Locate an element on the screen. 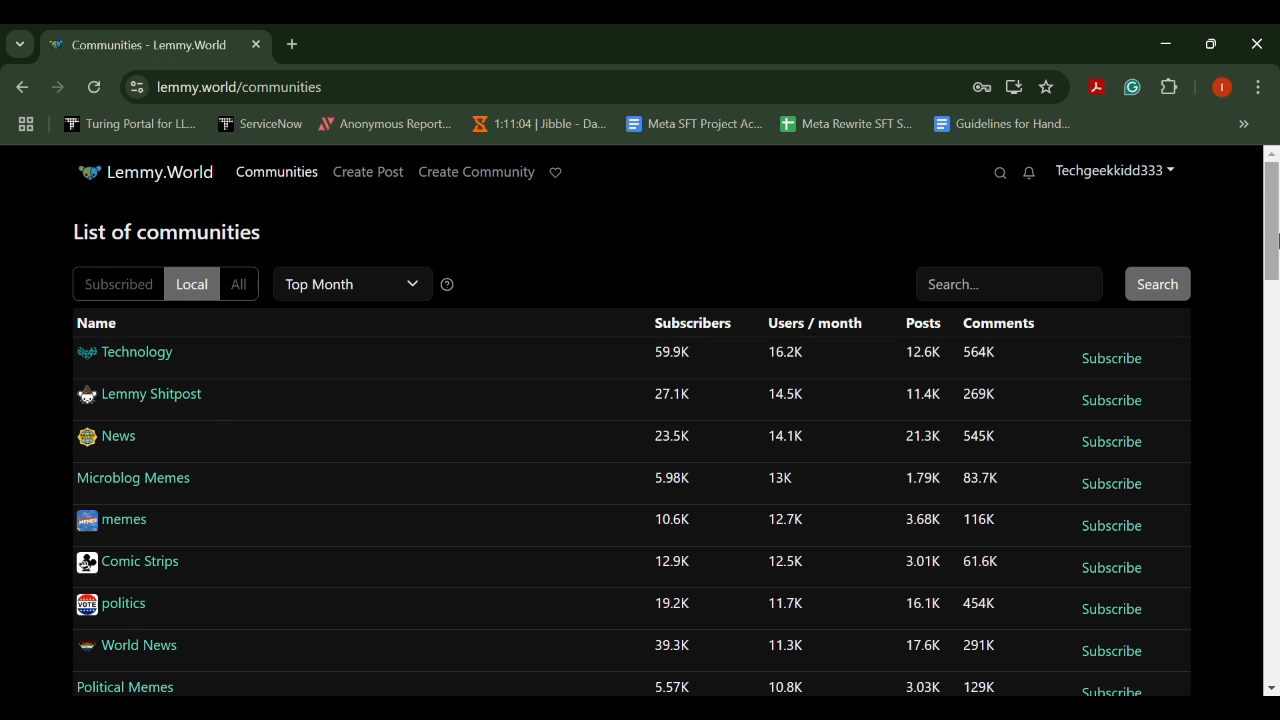 The width and height of the screenshot is (1280, 720). Subscribe is located at coordinates (1112, 610).